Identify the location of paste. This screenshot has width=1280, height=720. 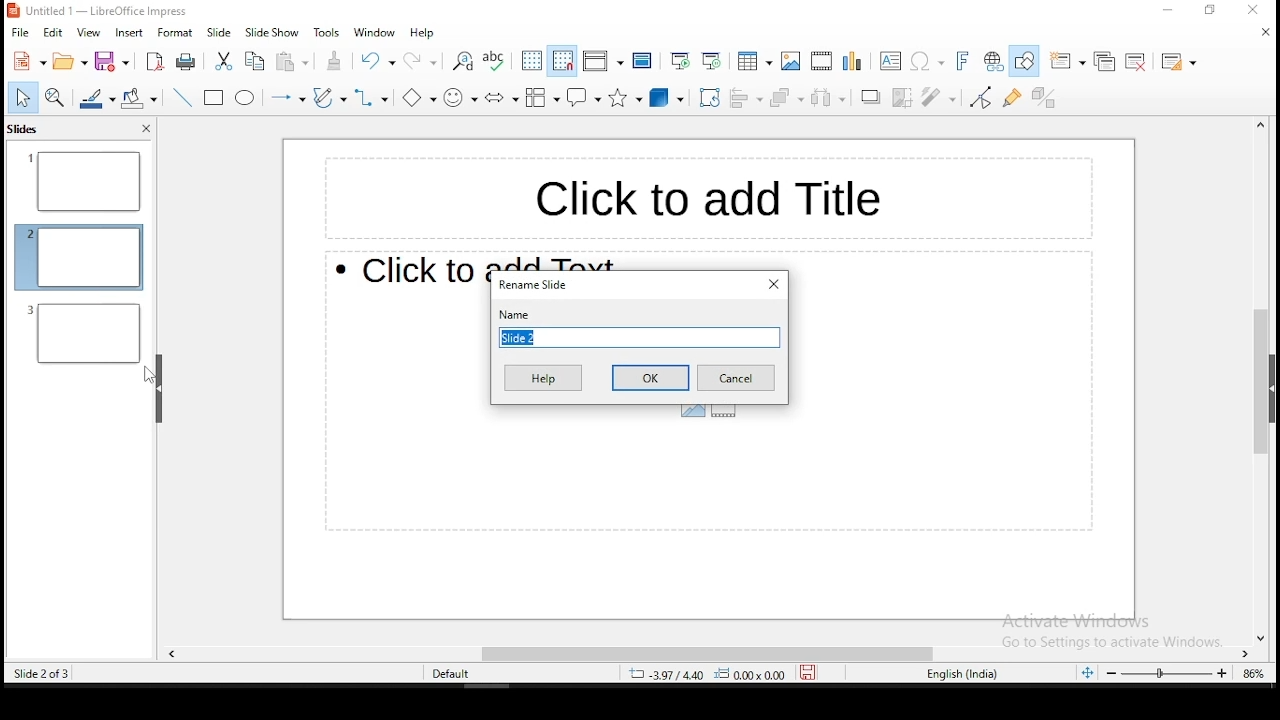
(292, 63).